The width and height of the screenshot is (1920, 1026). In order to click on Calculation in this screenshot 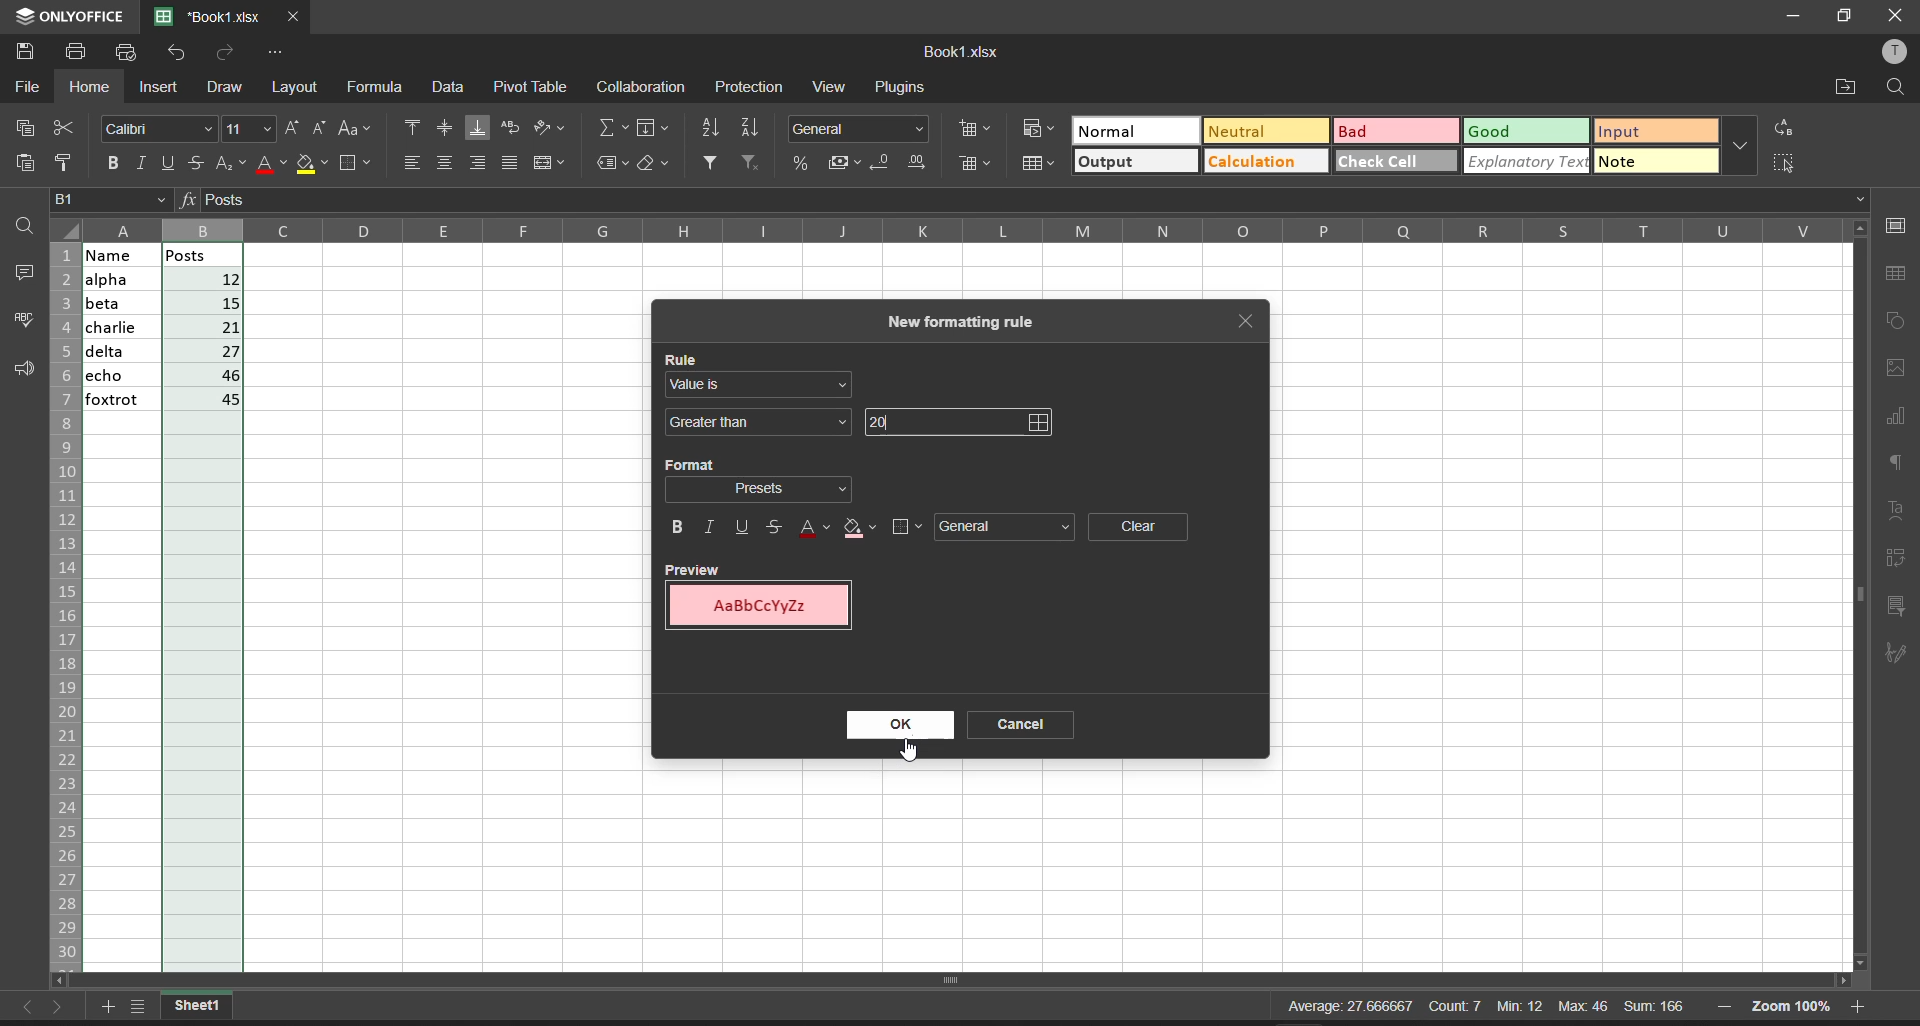, I will do `click(1255, 163)`.